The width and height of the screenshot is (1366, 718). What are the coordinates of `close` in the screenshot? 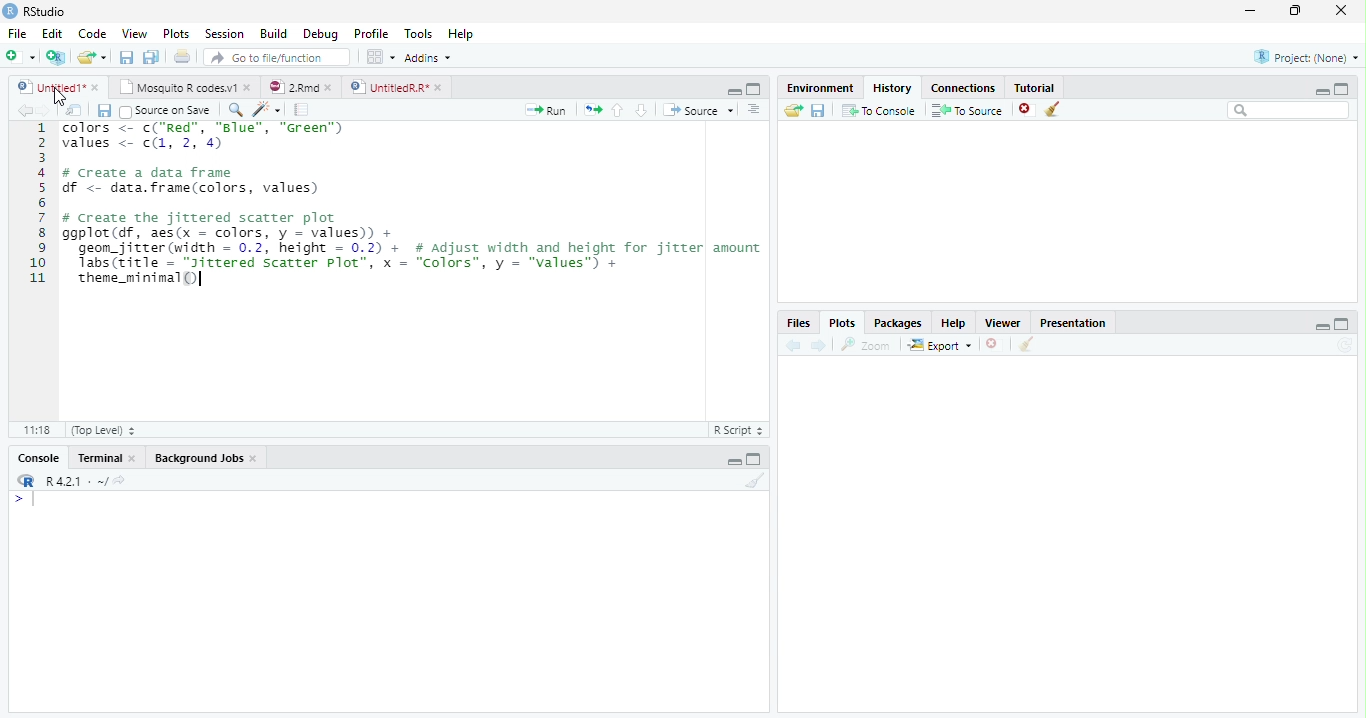 It's located at (95, 88).